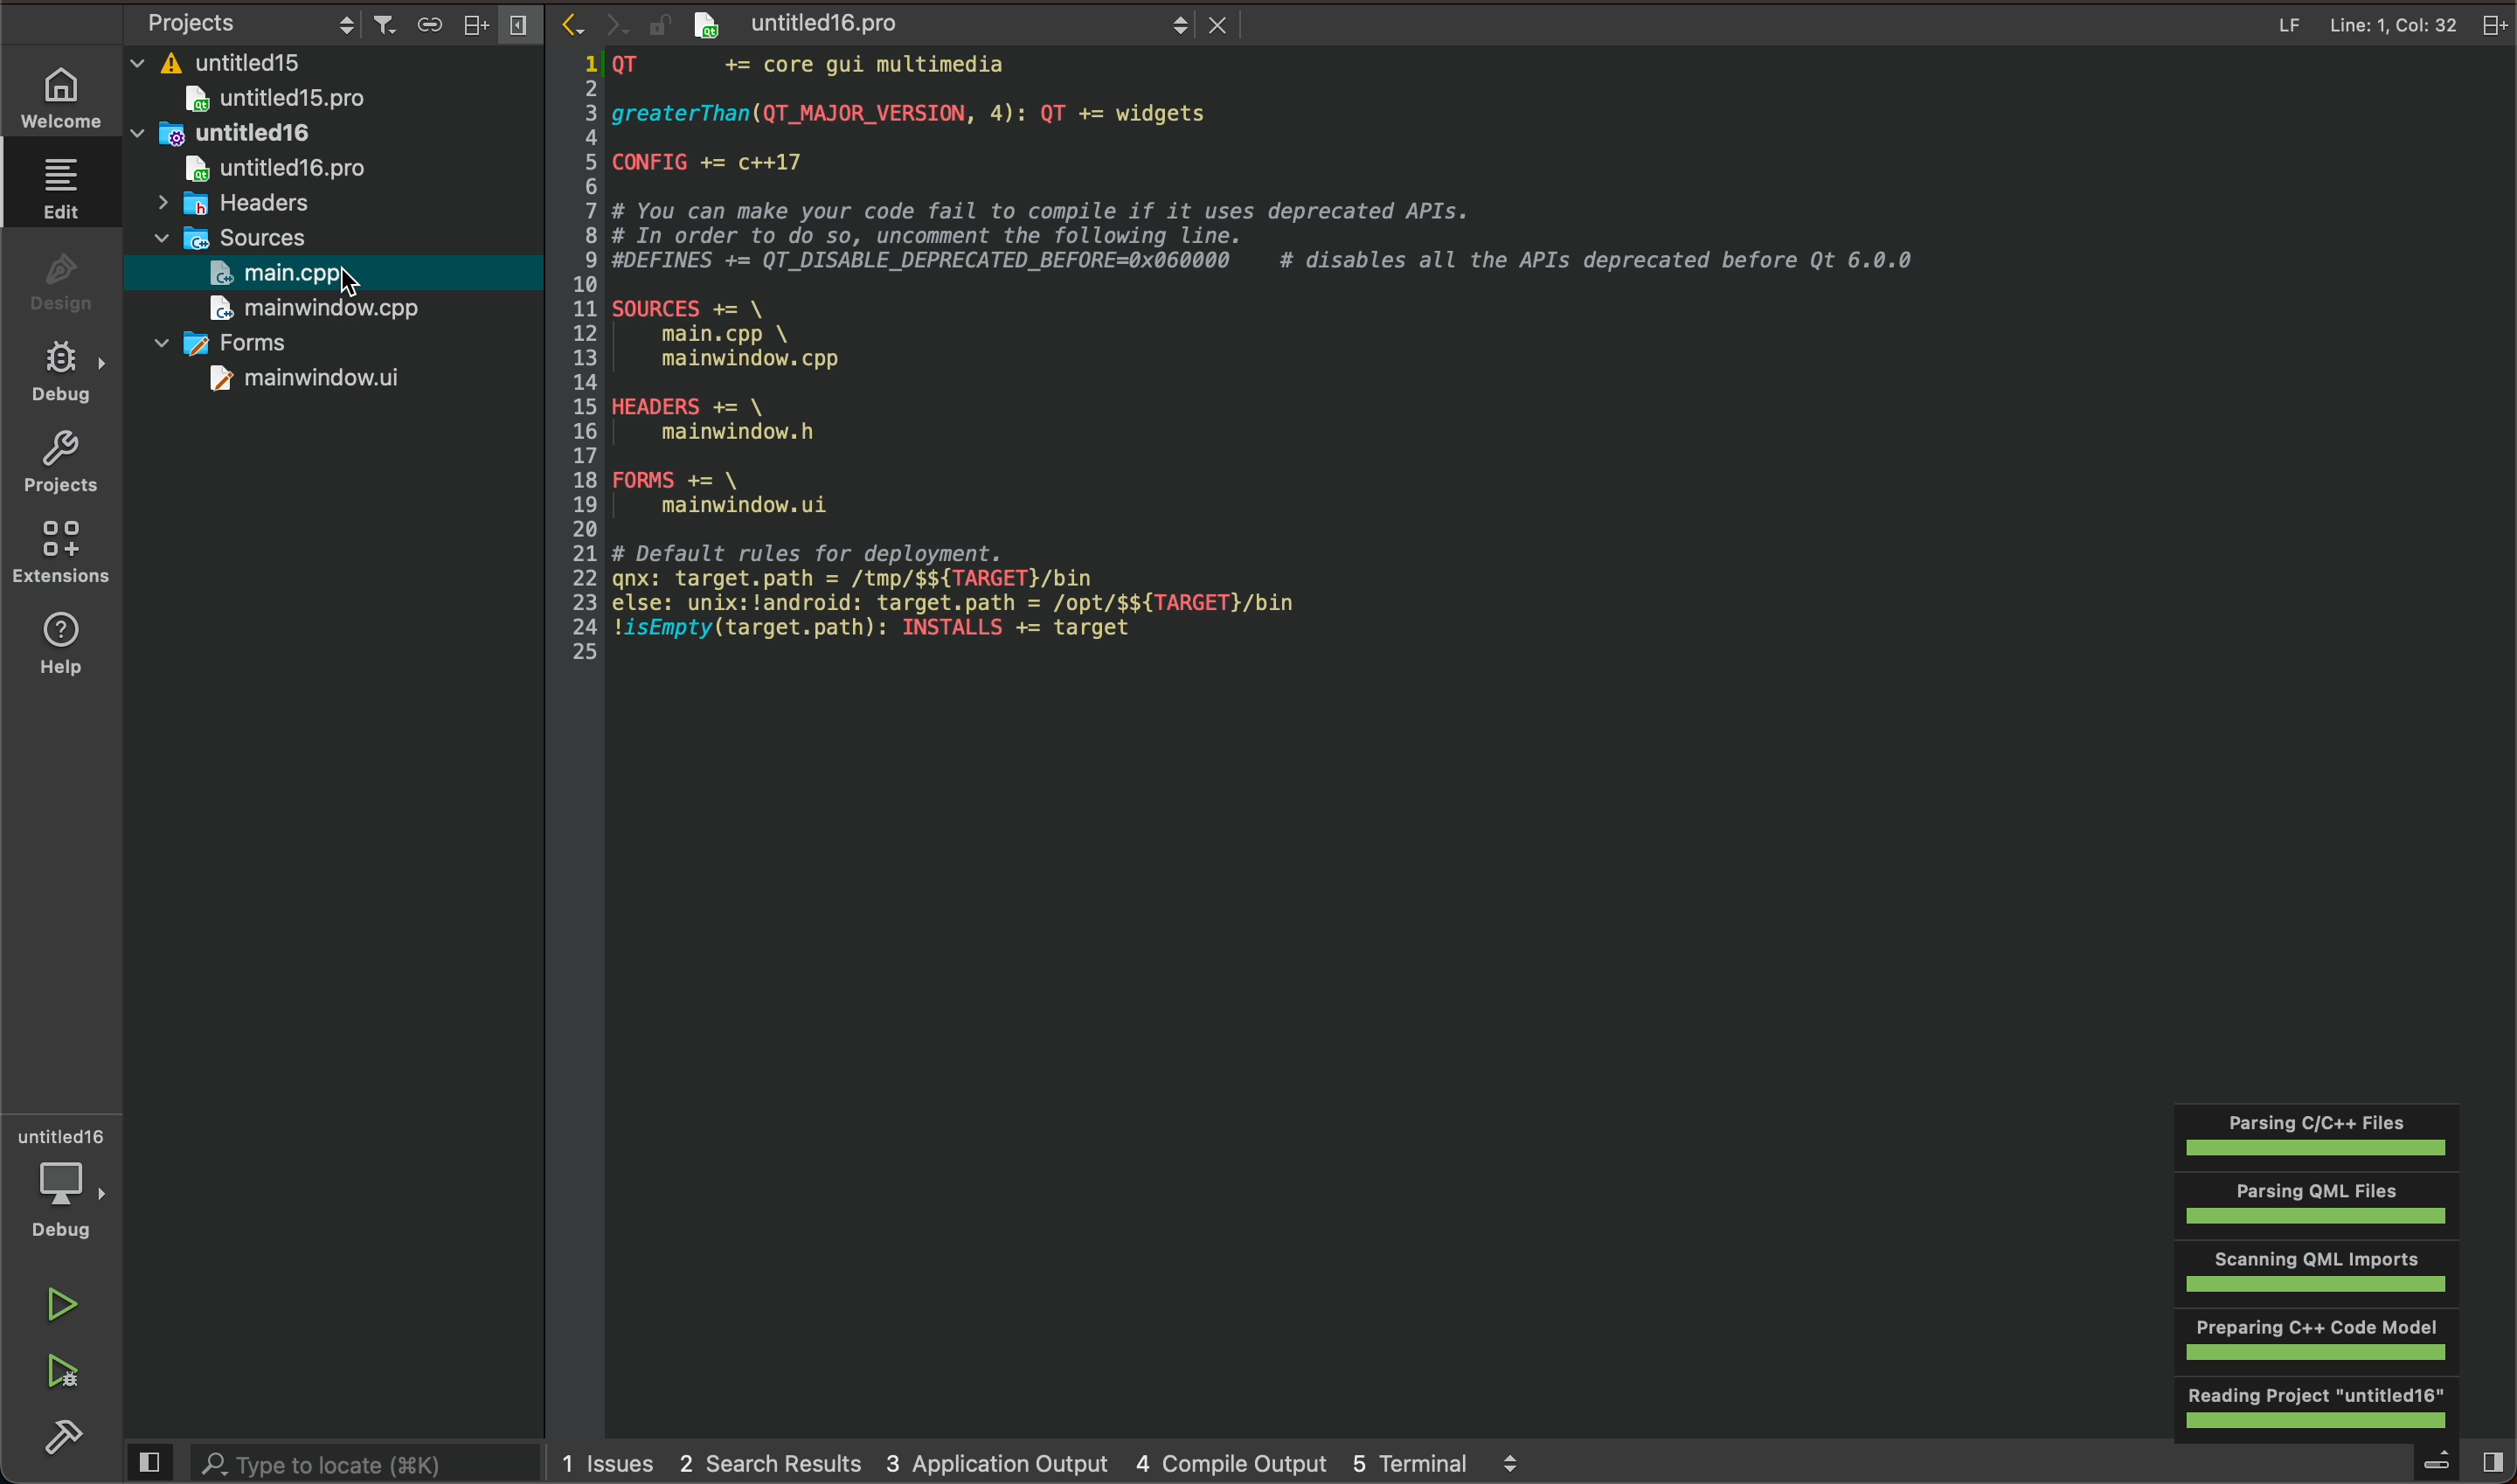 This screenshot has height=1484, width=2517. Describe the element at coordinates (897, 23) in the screenshot. I see `file name` at that location.